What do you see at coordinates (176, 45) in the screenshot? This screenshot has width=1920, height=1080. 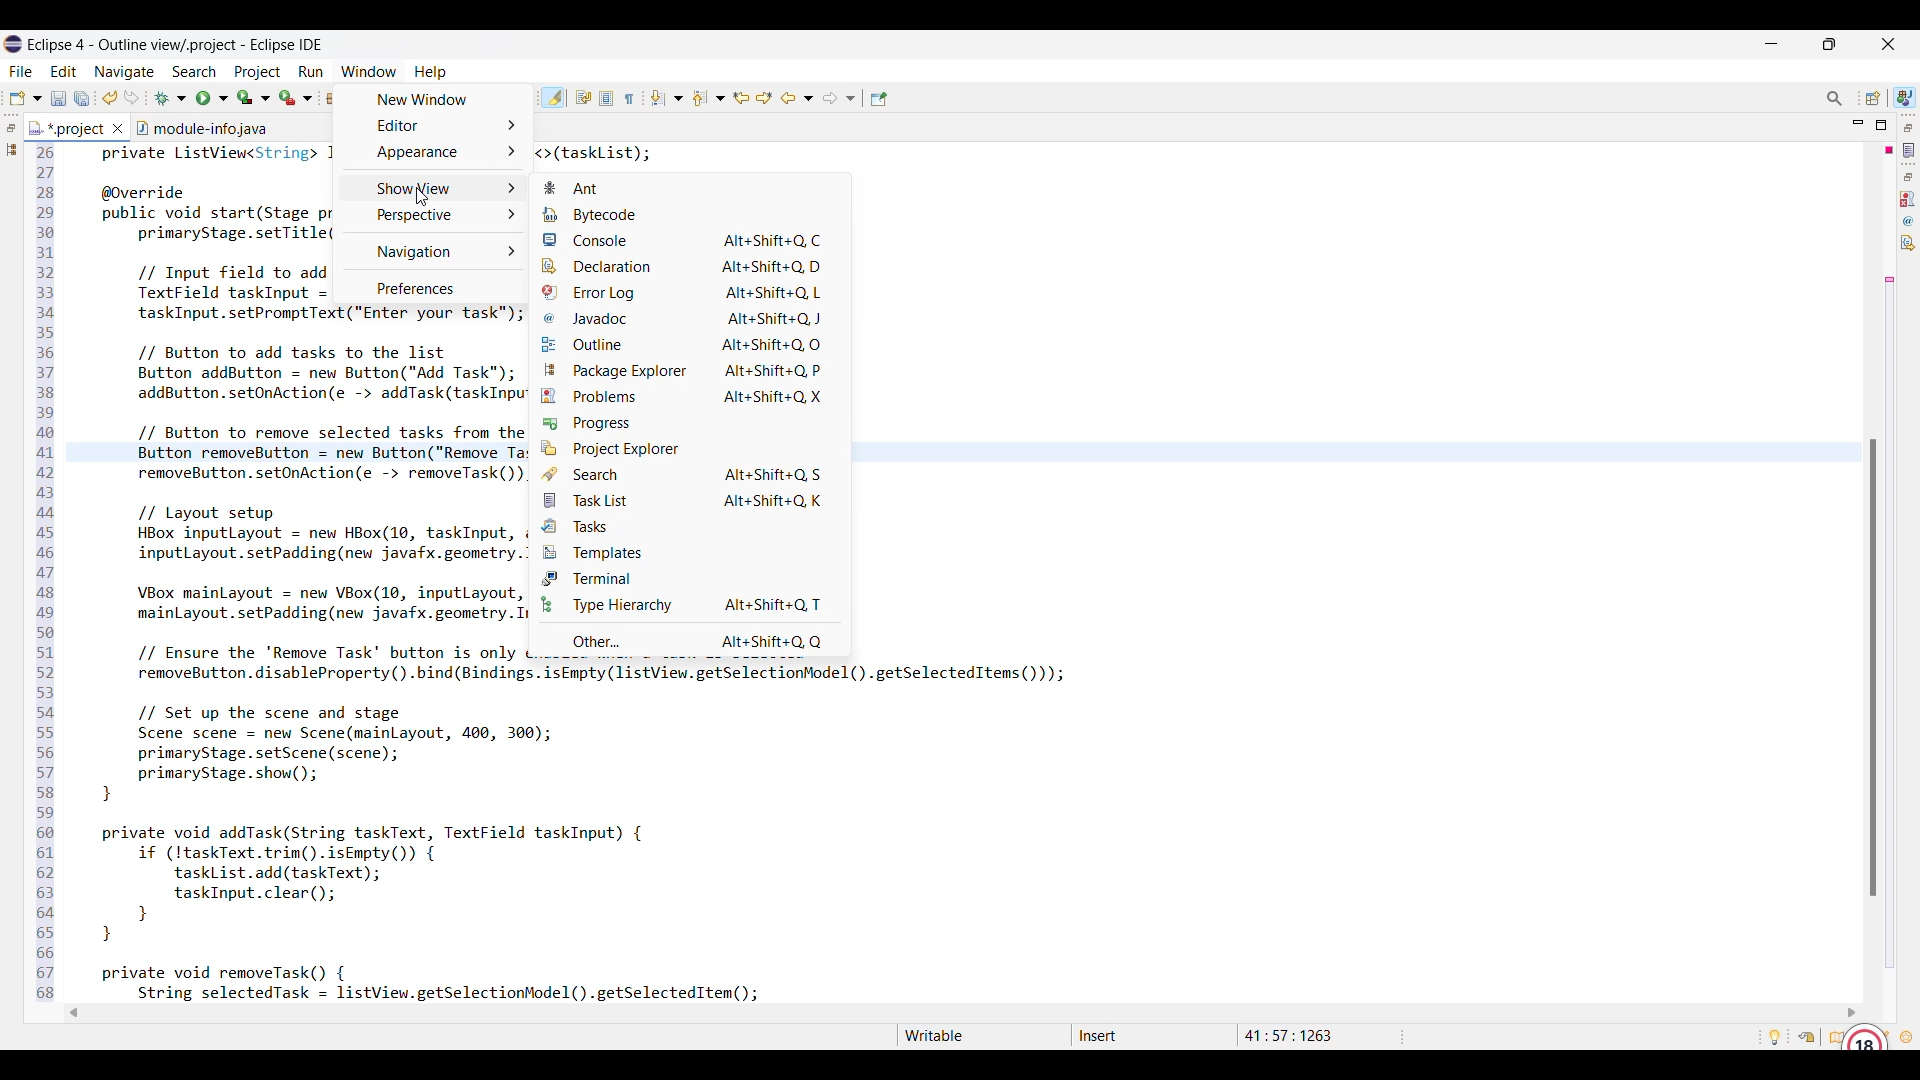 I see `Project name and software name` at bounding box center [176, 45].